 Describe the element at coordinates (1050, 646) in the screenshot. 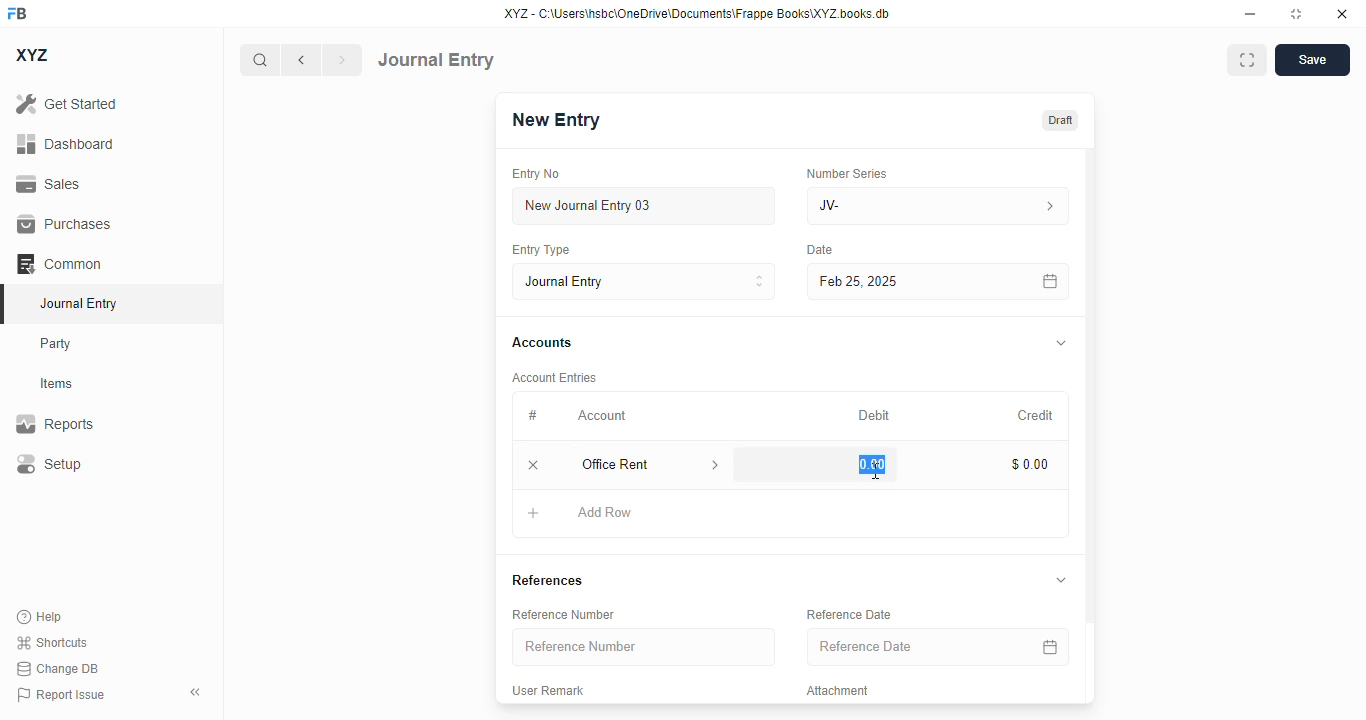

I see `calendar icon` at that location.